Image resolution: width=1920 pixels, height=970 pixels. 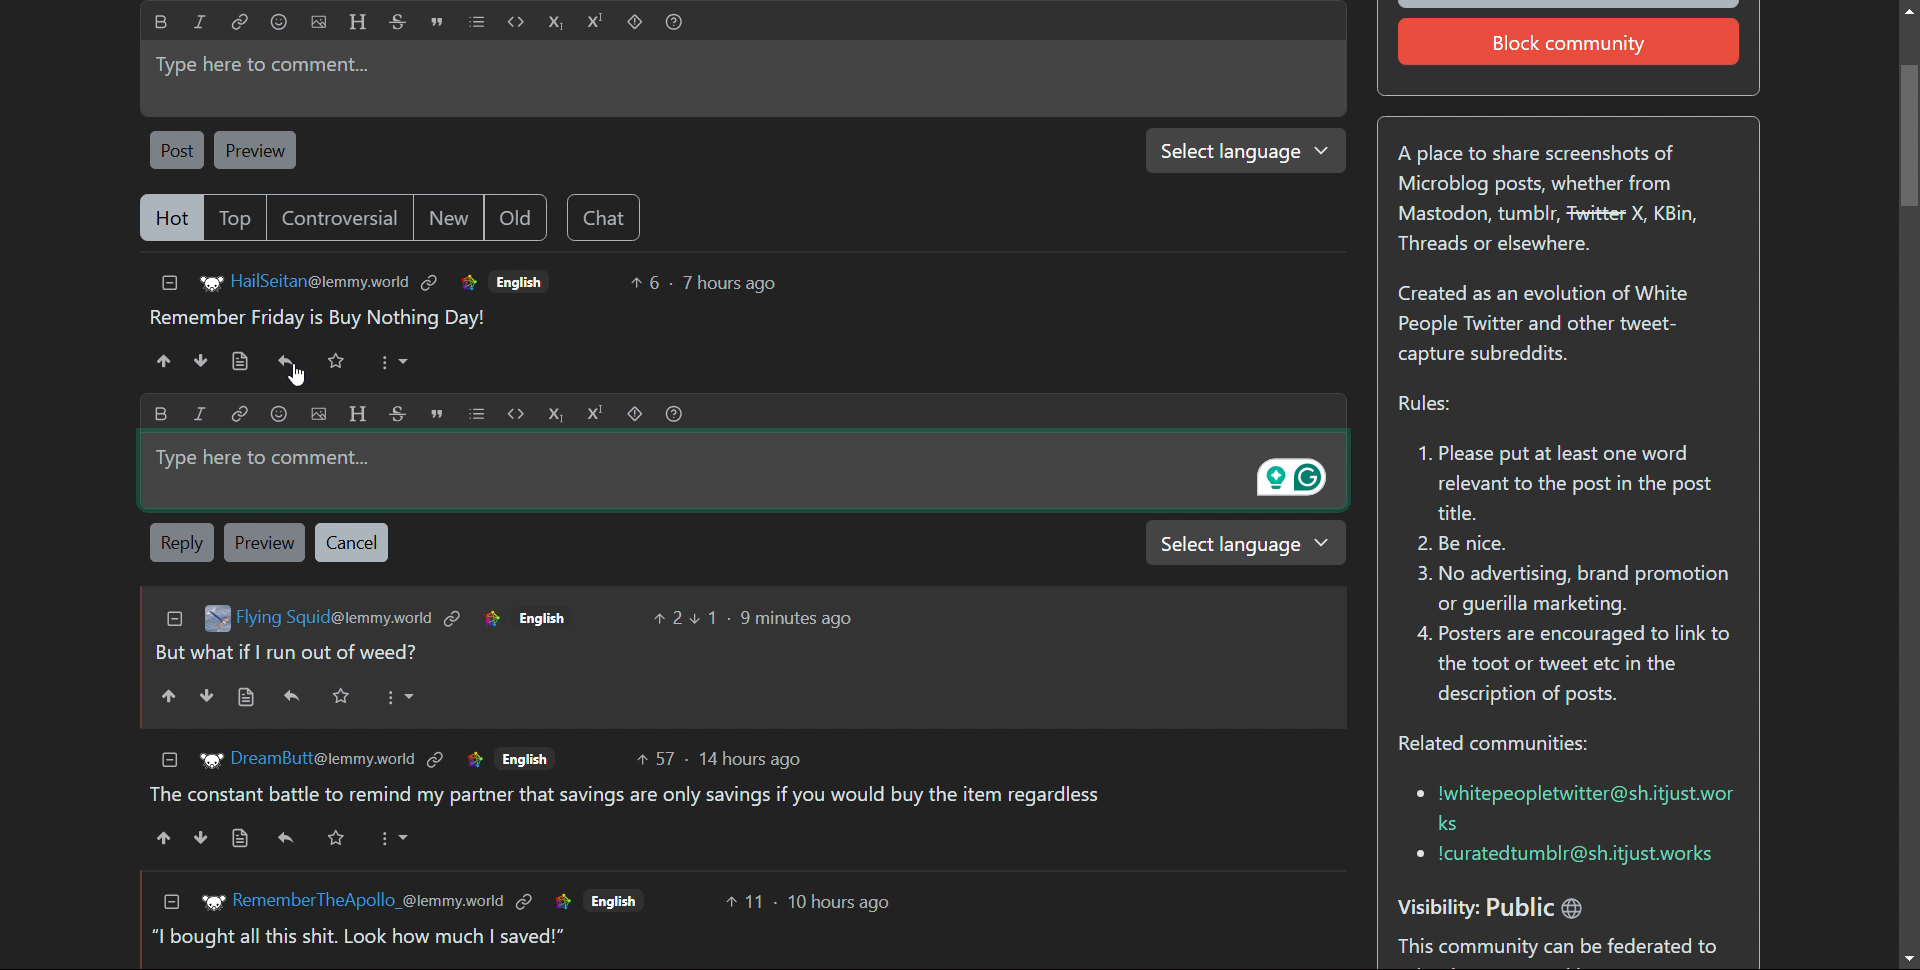 What do you see at coordinates (1574, 43) in the screenshot?
I see `Block community` at bounding box center [1574, 43].